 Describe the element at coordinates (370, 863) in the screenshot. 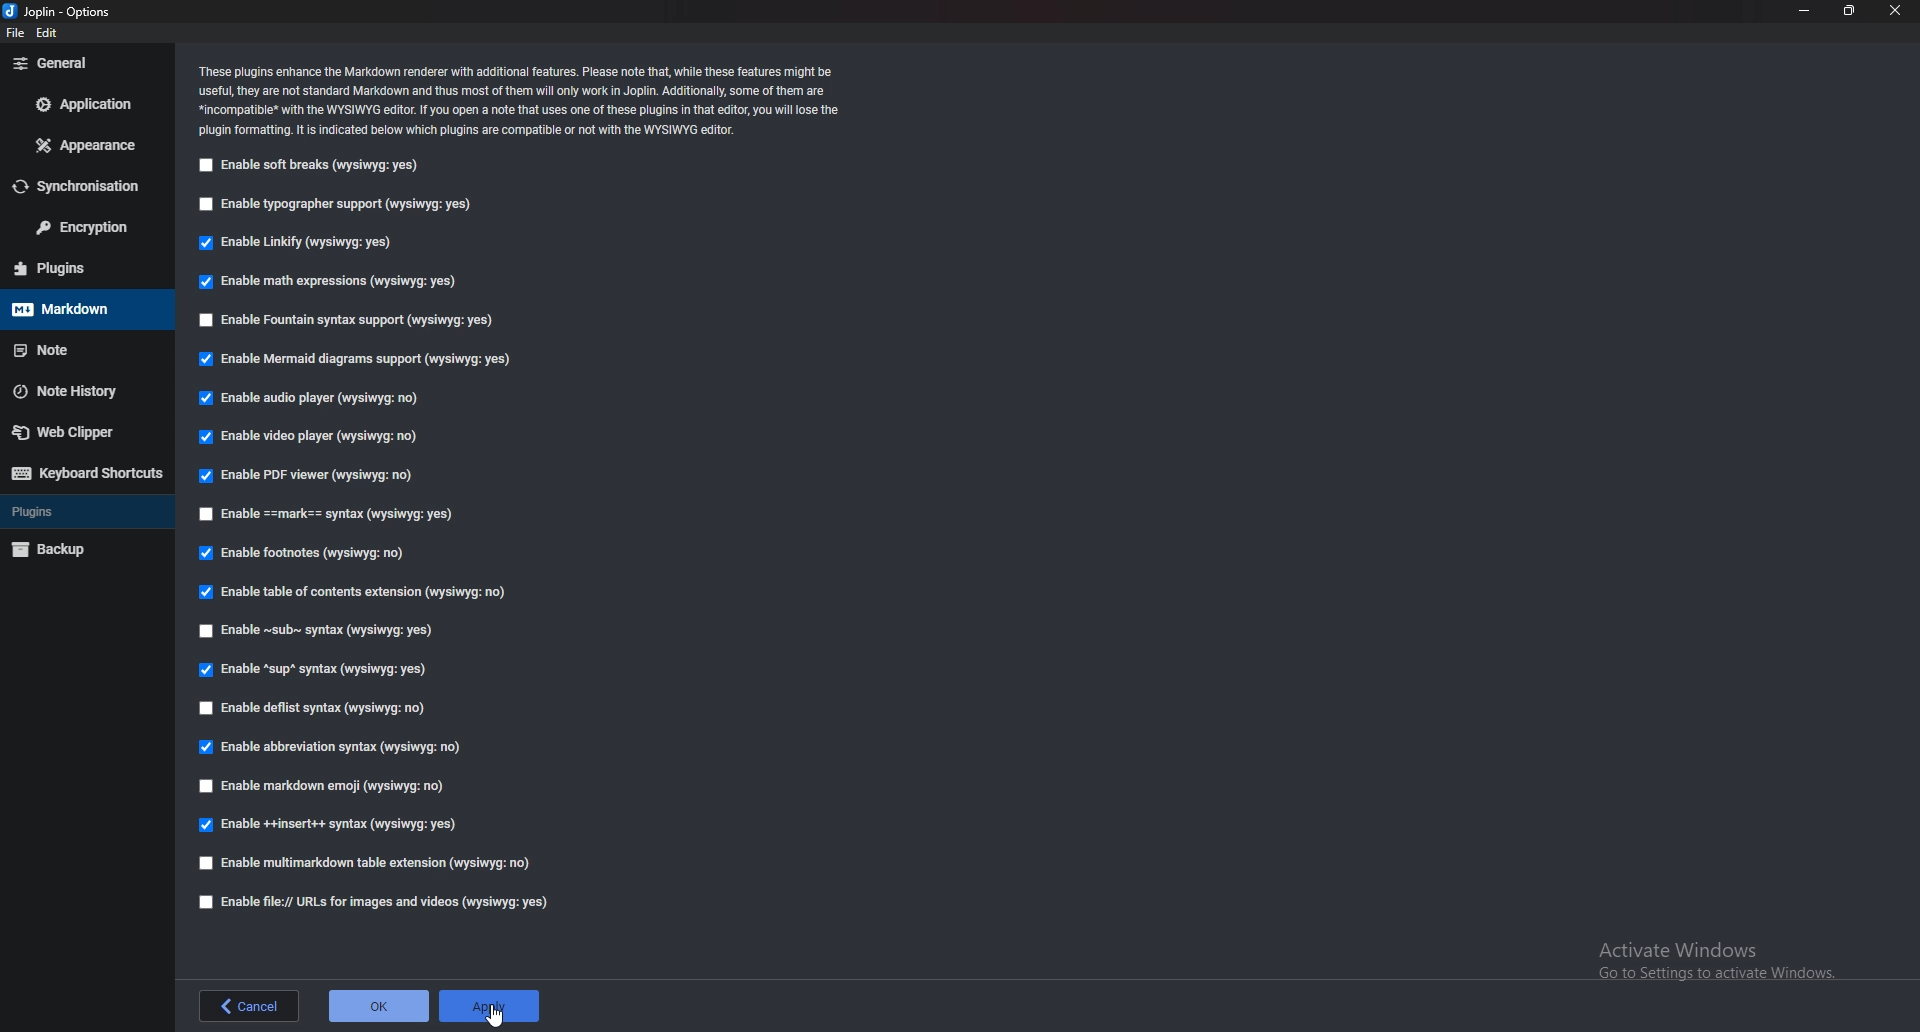

I see `Enable multi markdown table` at that location.